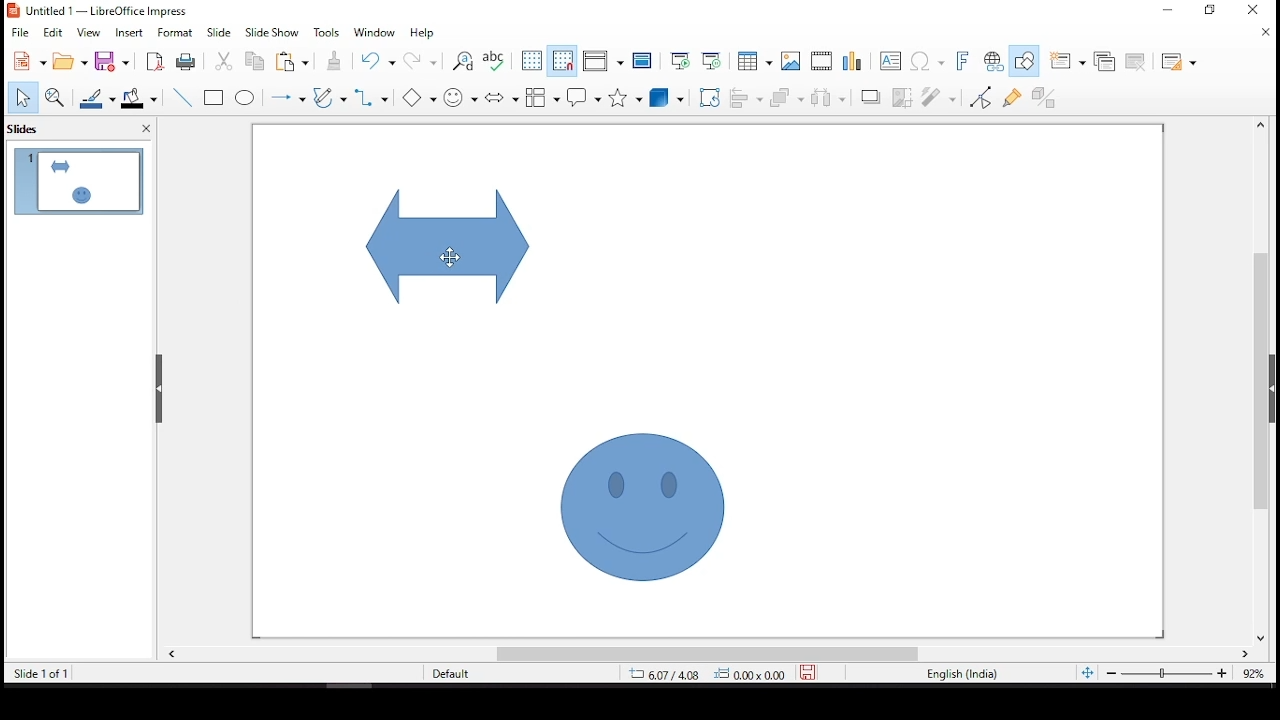  What do you see at coordinates (585, 99) in the screenshot?
I see `callout shapes` at bounding box center [585, 99].